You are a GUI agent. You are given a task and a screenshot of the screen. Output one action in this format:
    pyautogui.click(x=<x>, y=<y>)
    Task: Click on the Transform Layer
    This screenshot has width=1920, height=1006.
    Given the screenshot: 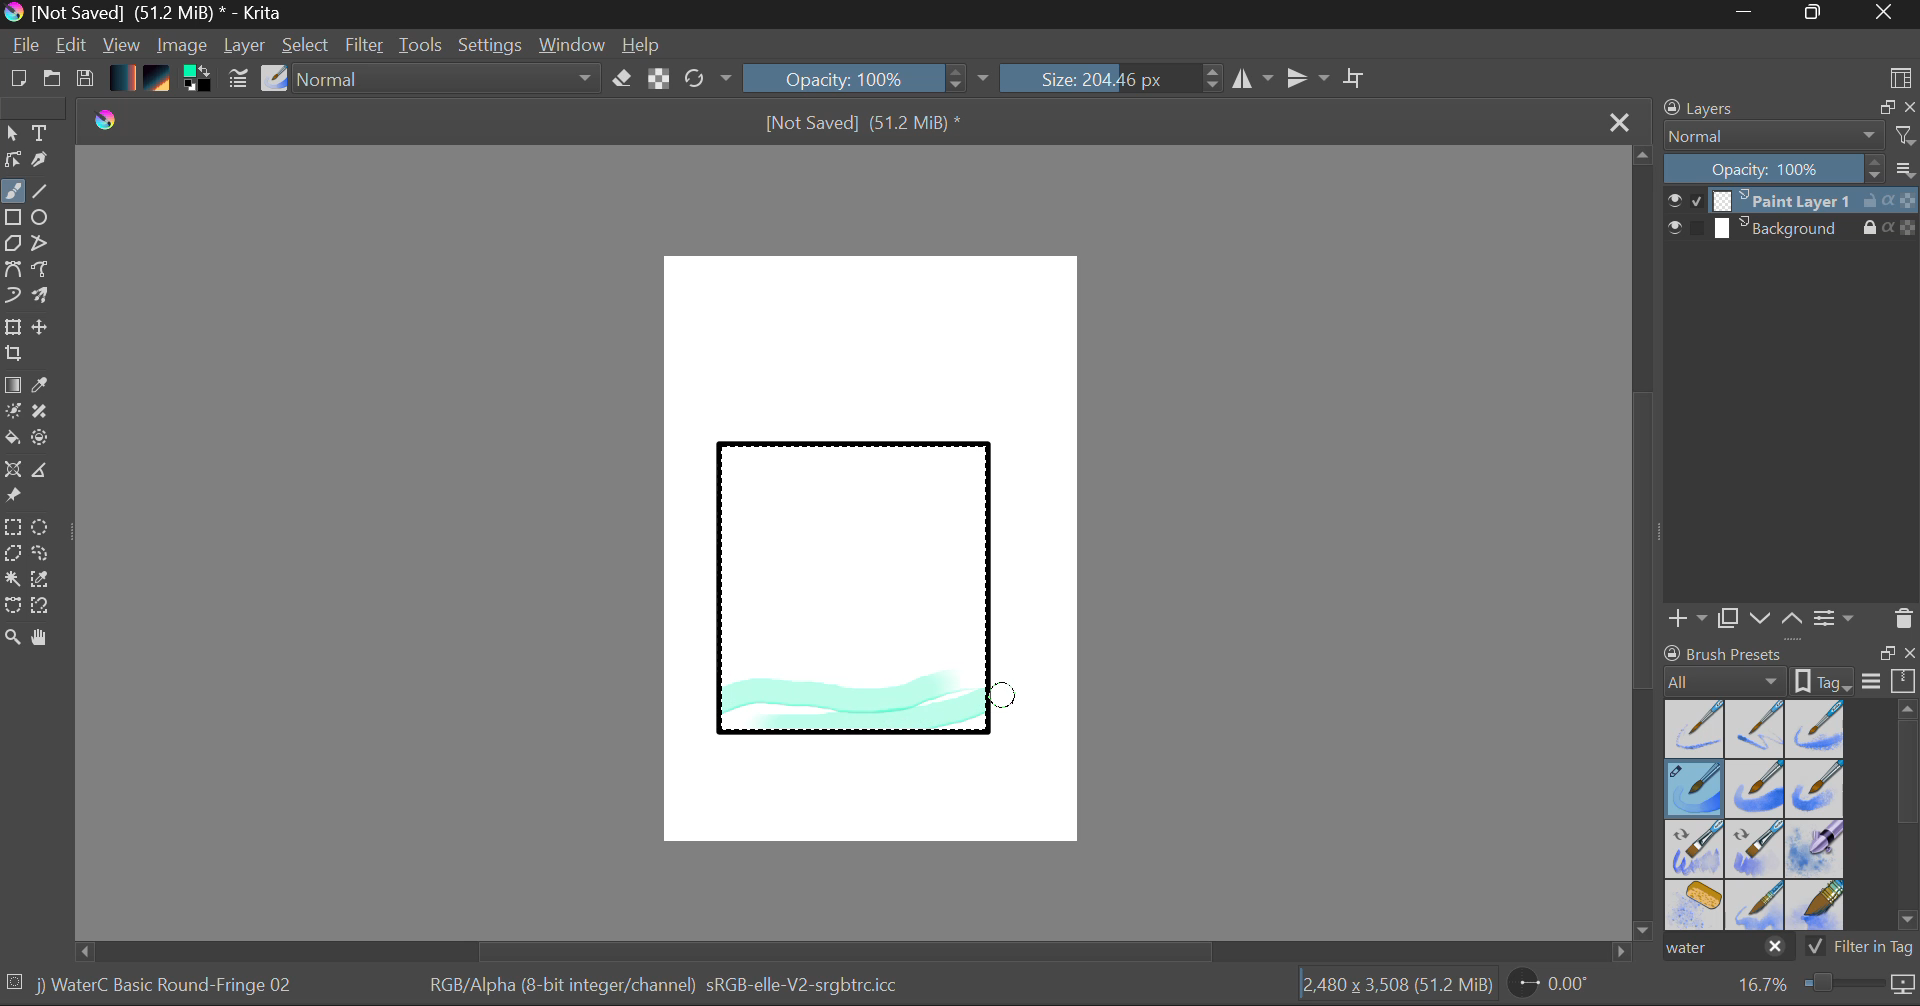 What is the action you would take?
    pyautogui.click(x=12, y=325)
    